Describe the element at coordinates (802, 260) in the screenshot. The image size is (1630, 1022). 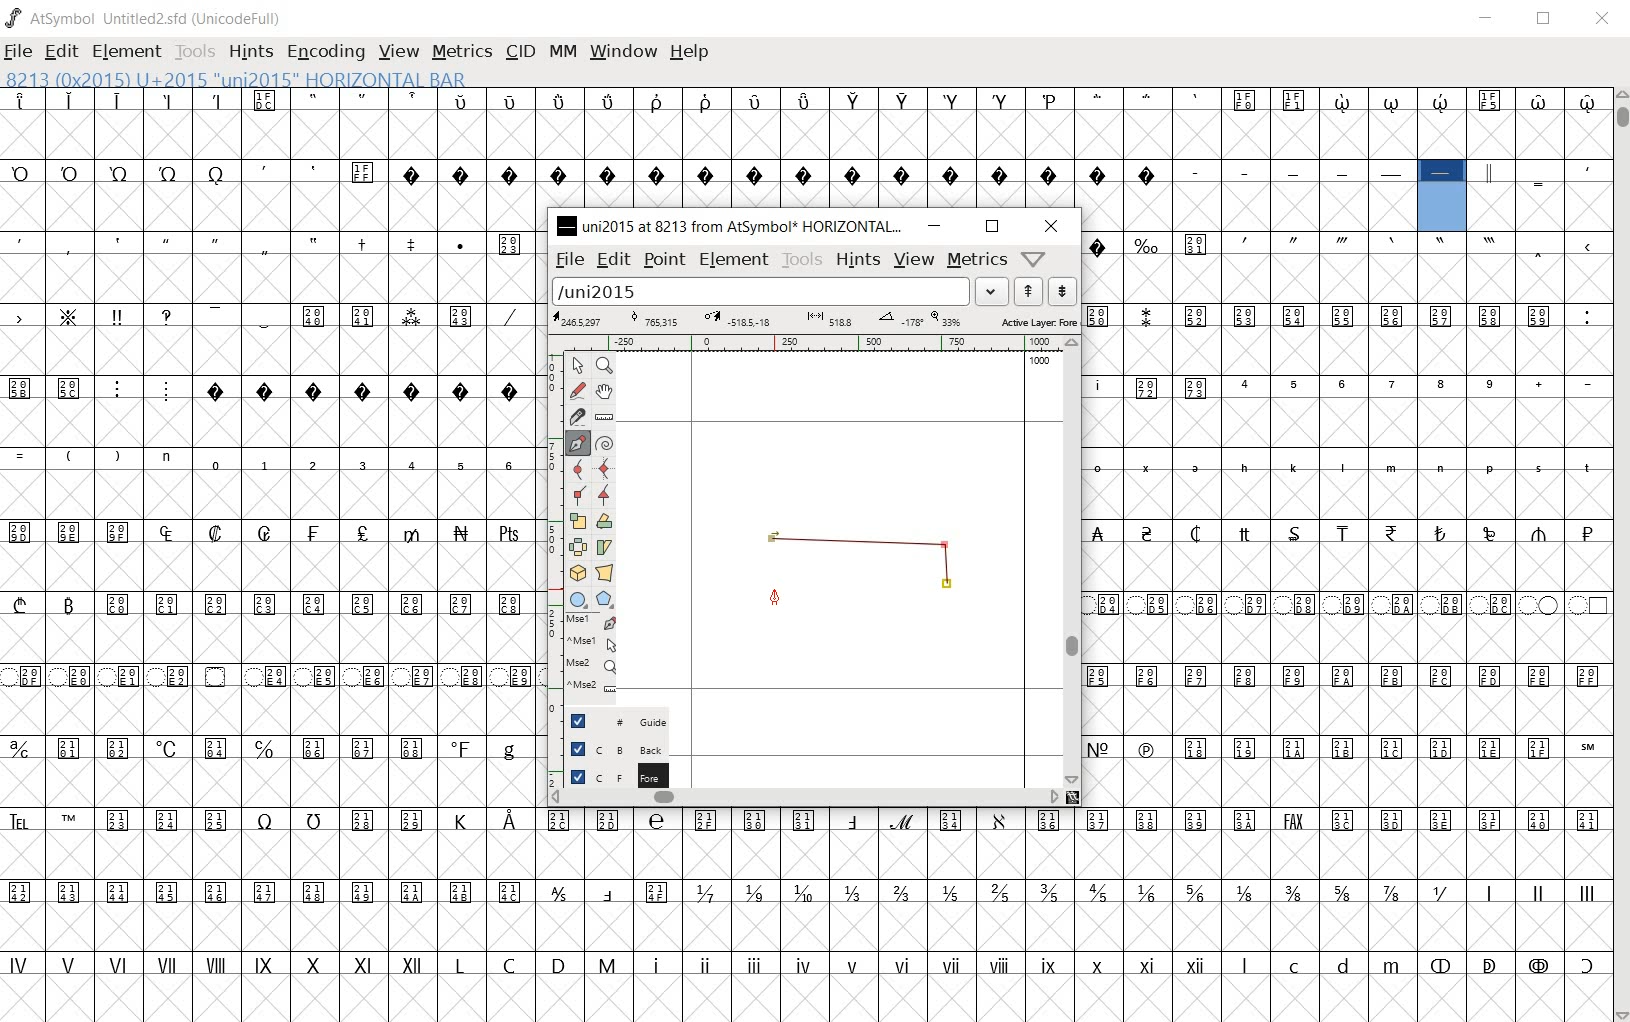
I see `tools` at that location.